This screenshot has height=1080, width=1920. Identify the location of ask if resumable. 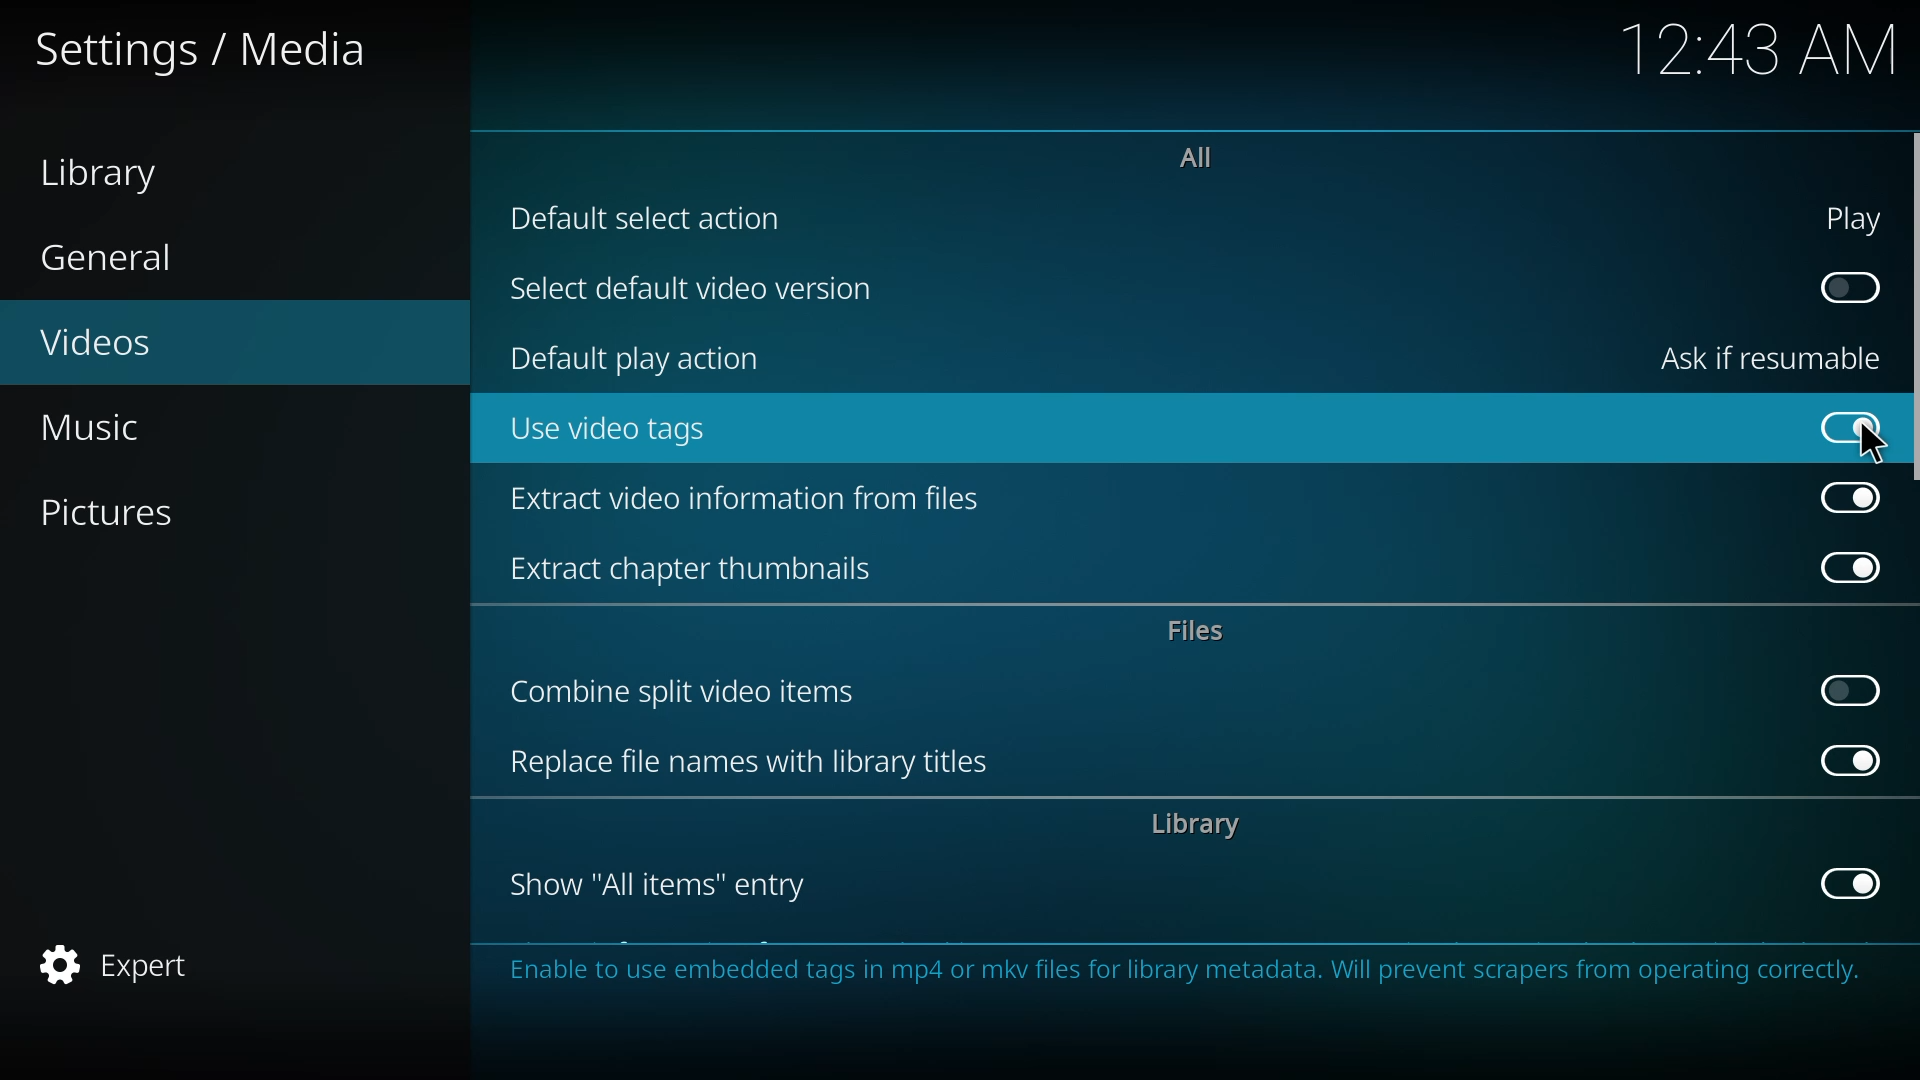
(1777, 356).